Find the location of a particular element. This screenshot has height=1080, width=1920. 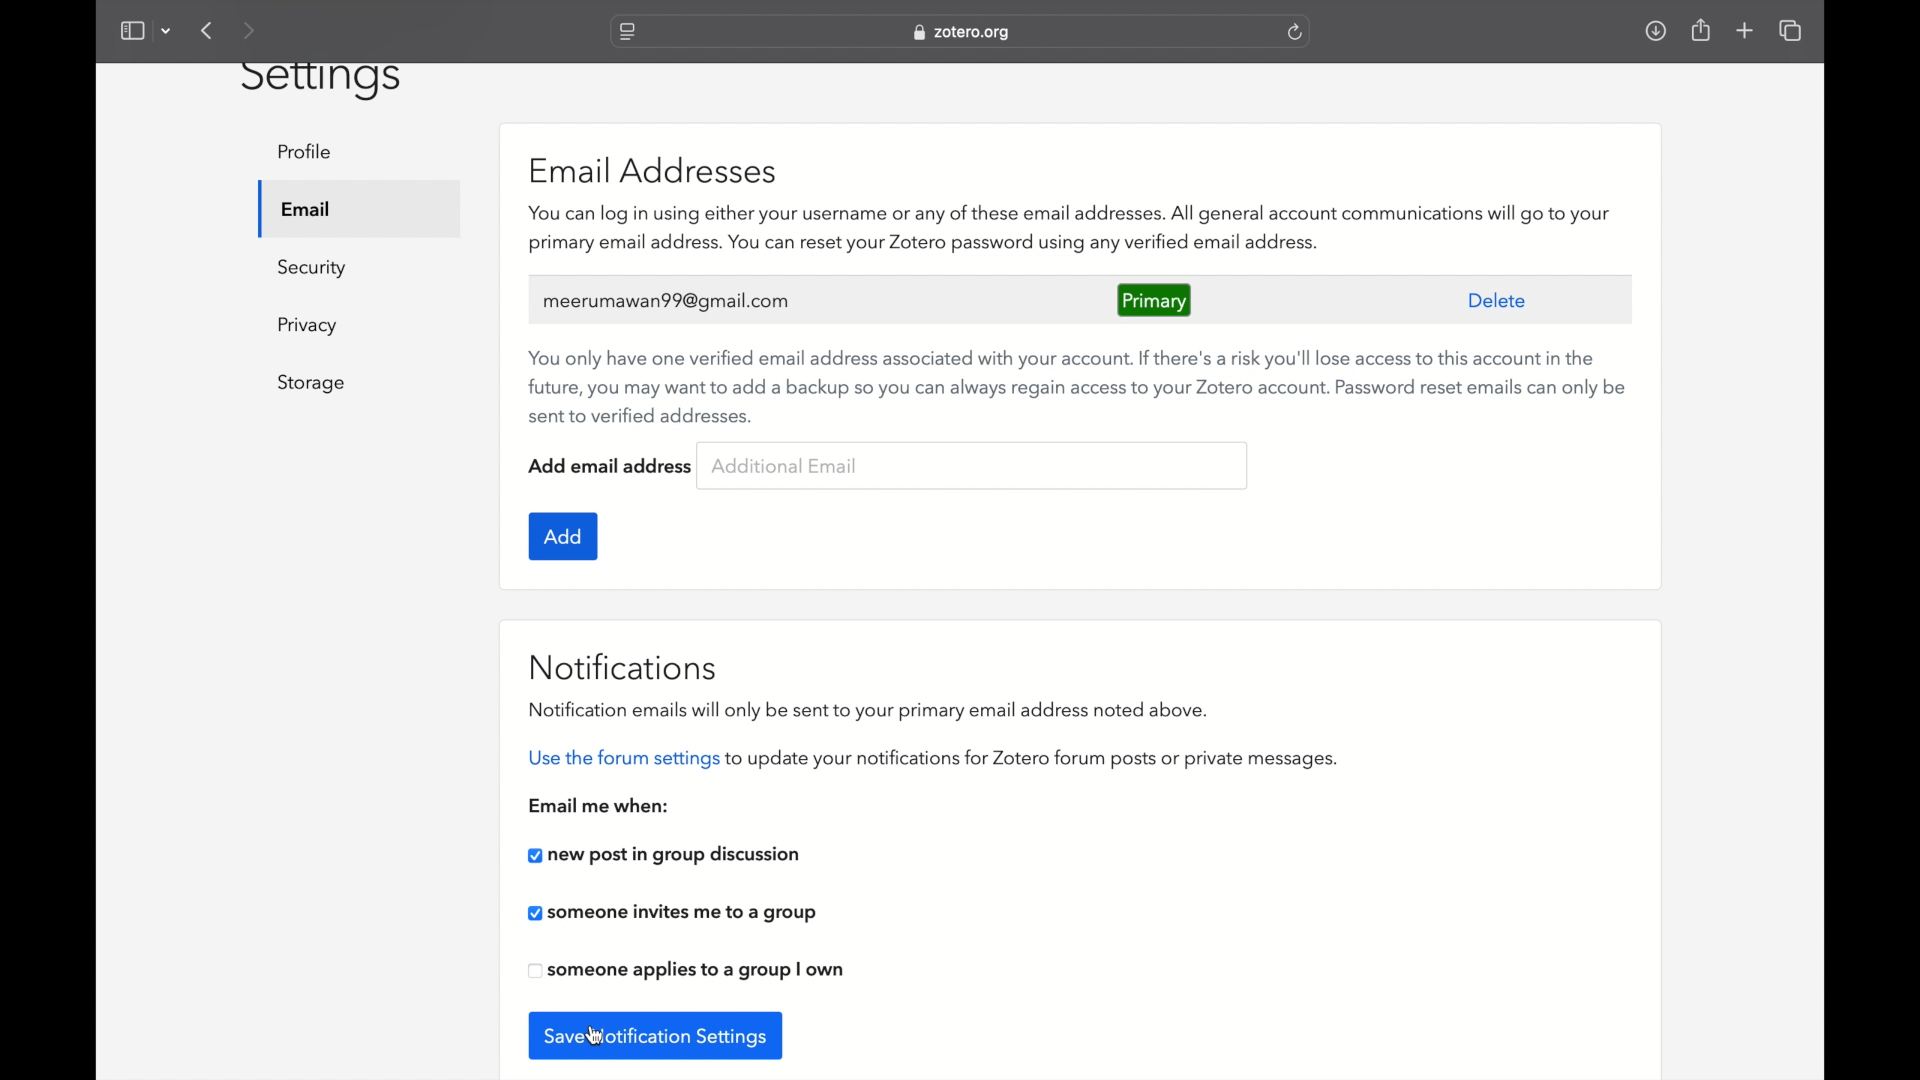

settings is located at coordinates (321, 85).